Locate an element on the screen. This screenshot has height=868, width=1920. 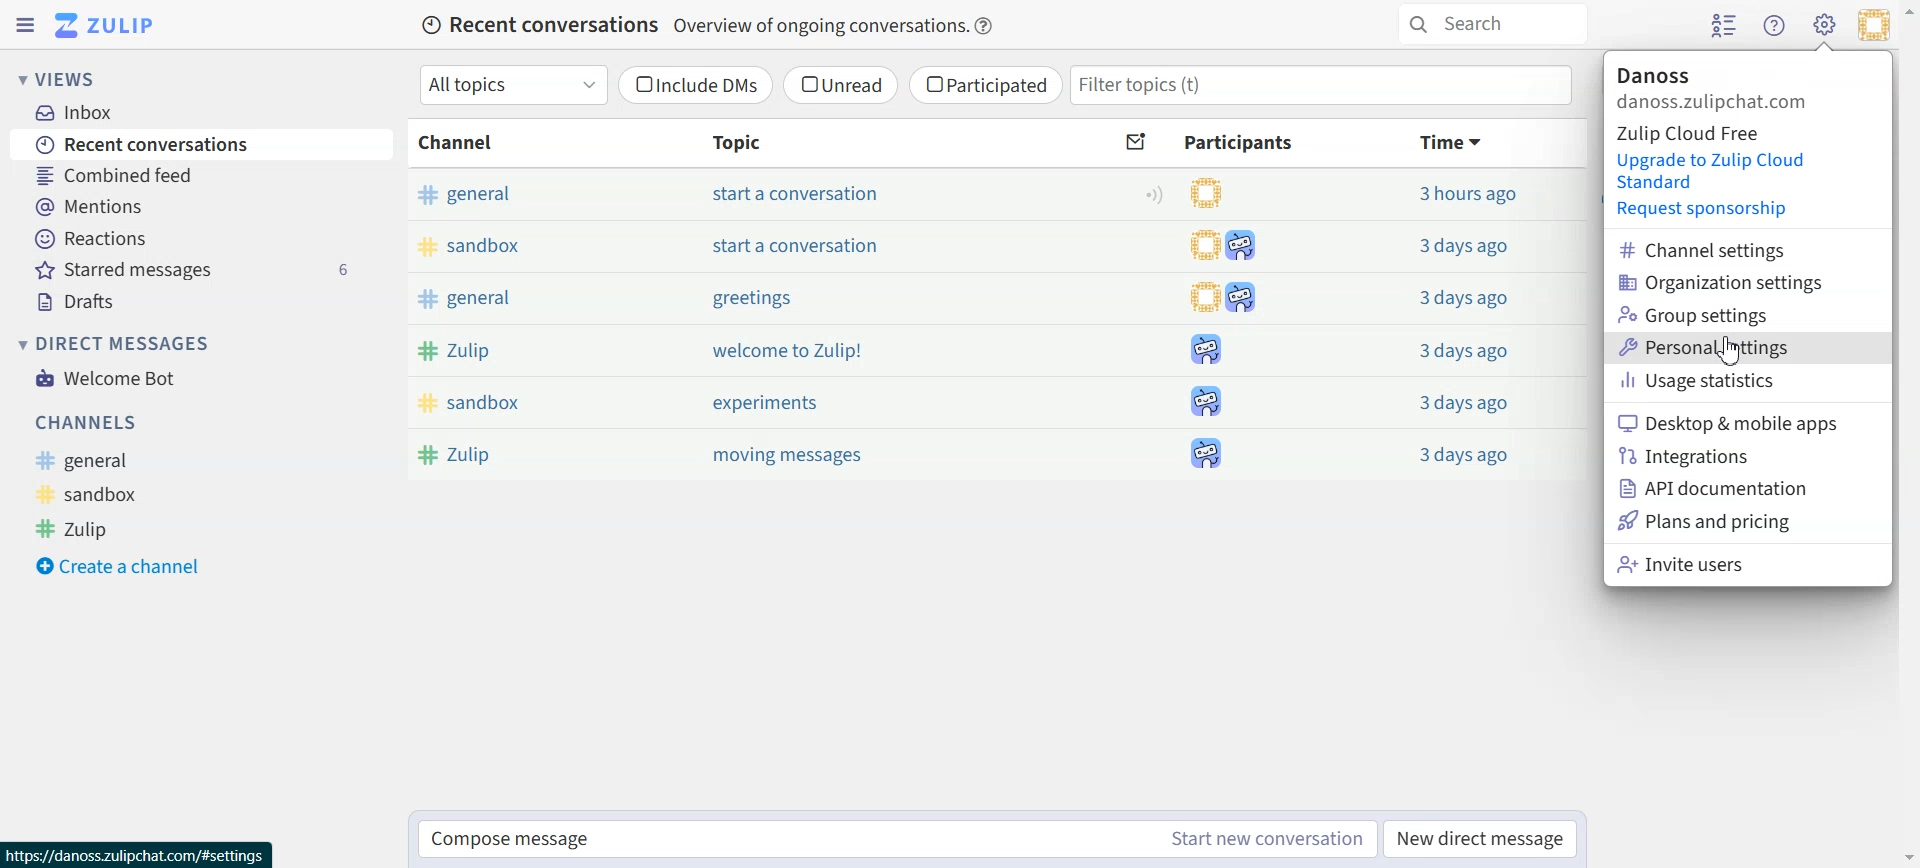
Reactions is located at coordinates (96, 239).